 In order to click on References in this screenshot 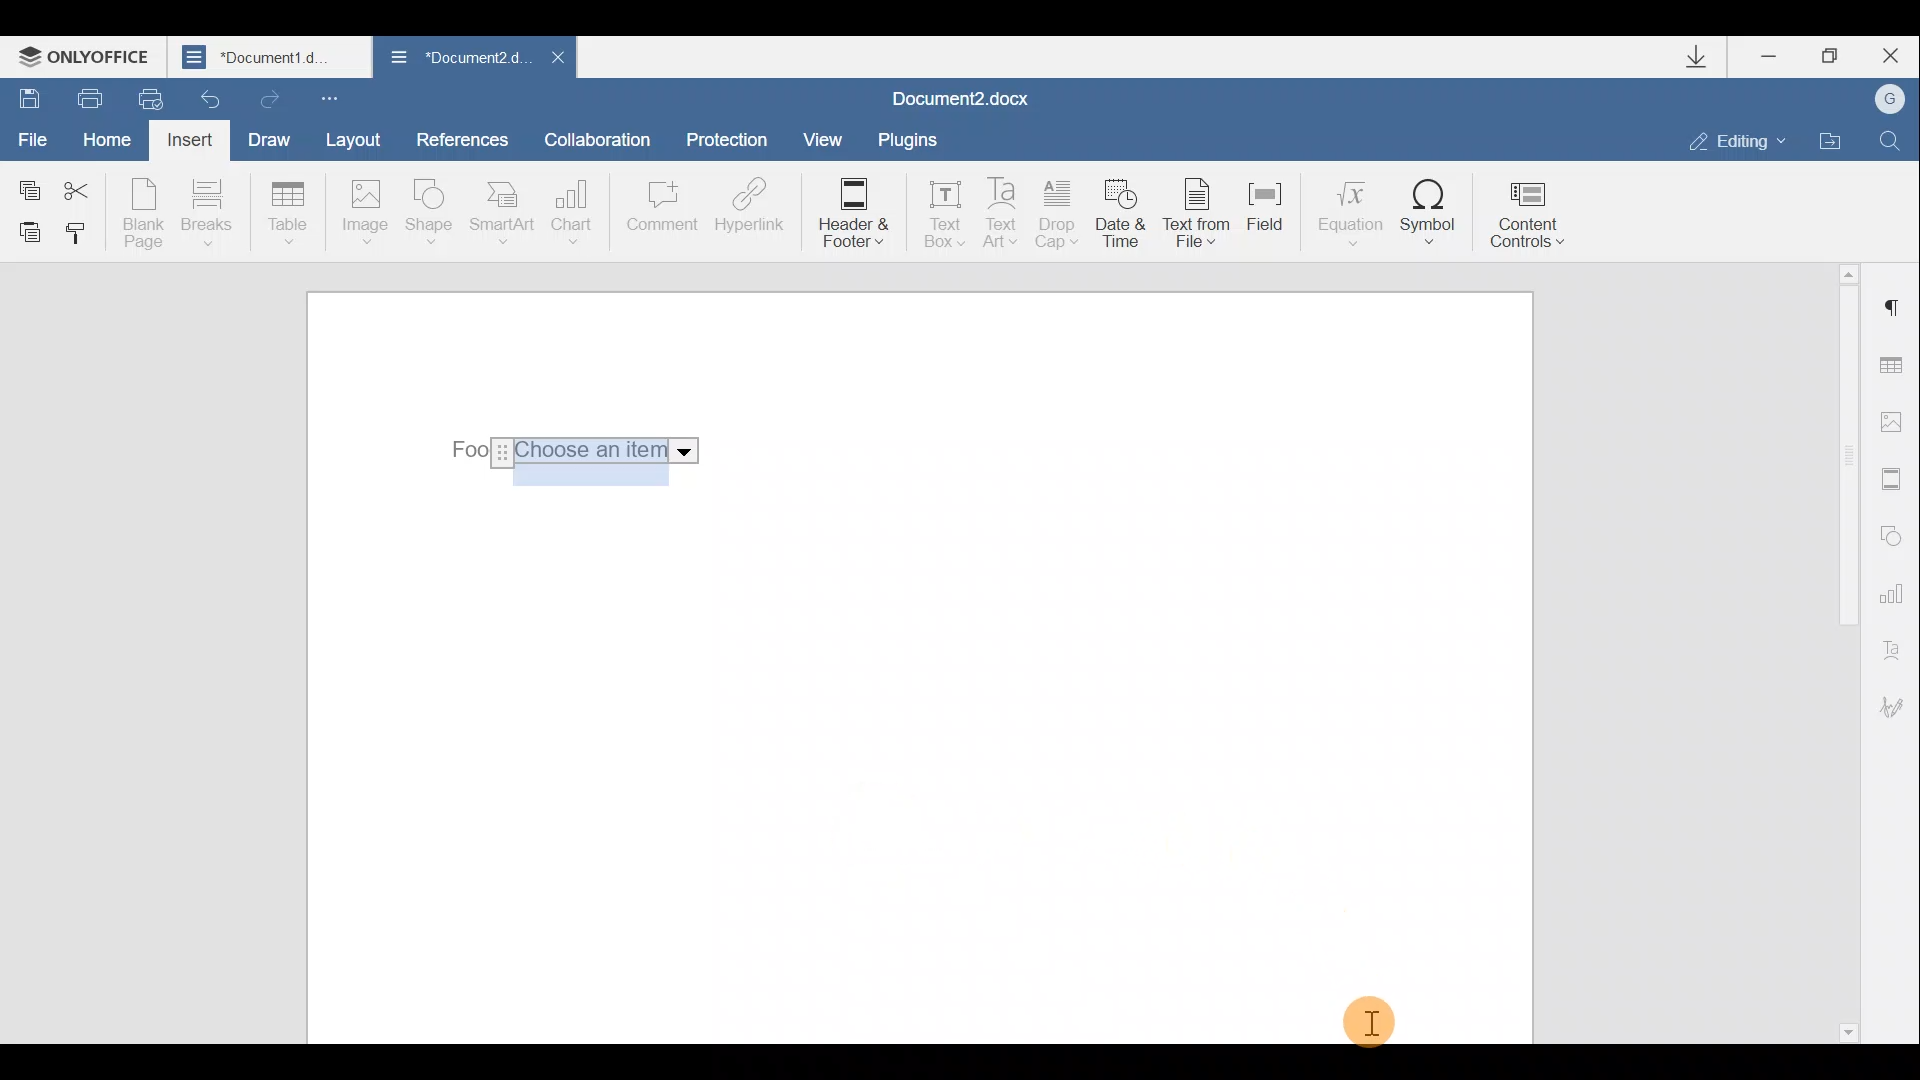, I will do `click(461, 137)`.